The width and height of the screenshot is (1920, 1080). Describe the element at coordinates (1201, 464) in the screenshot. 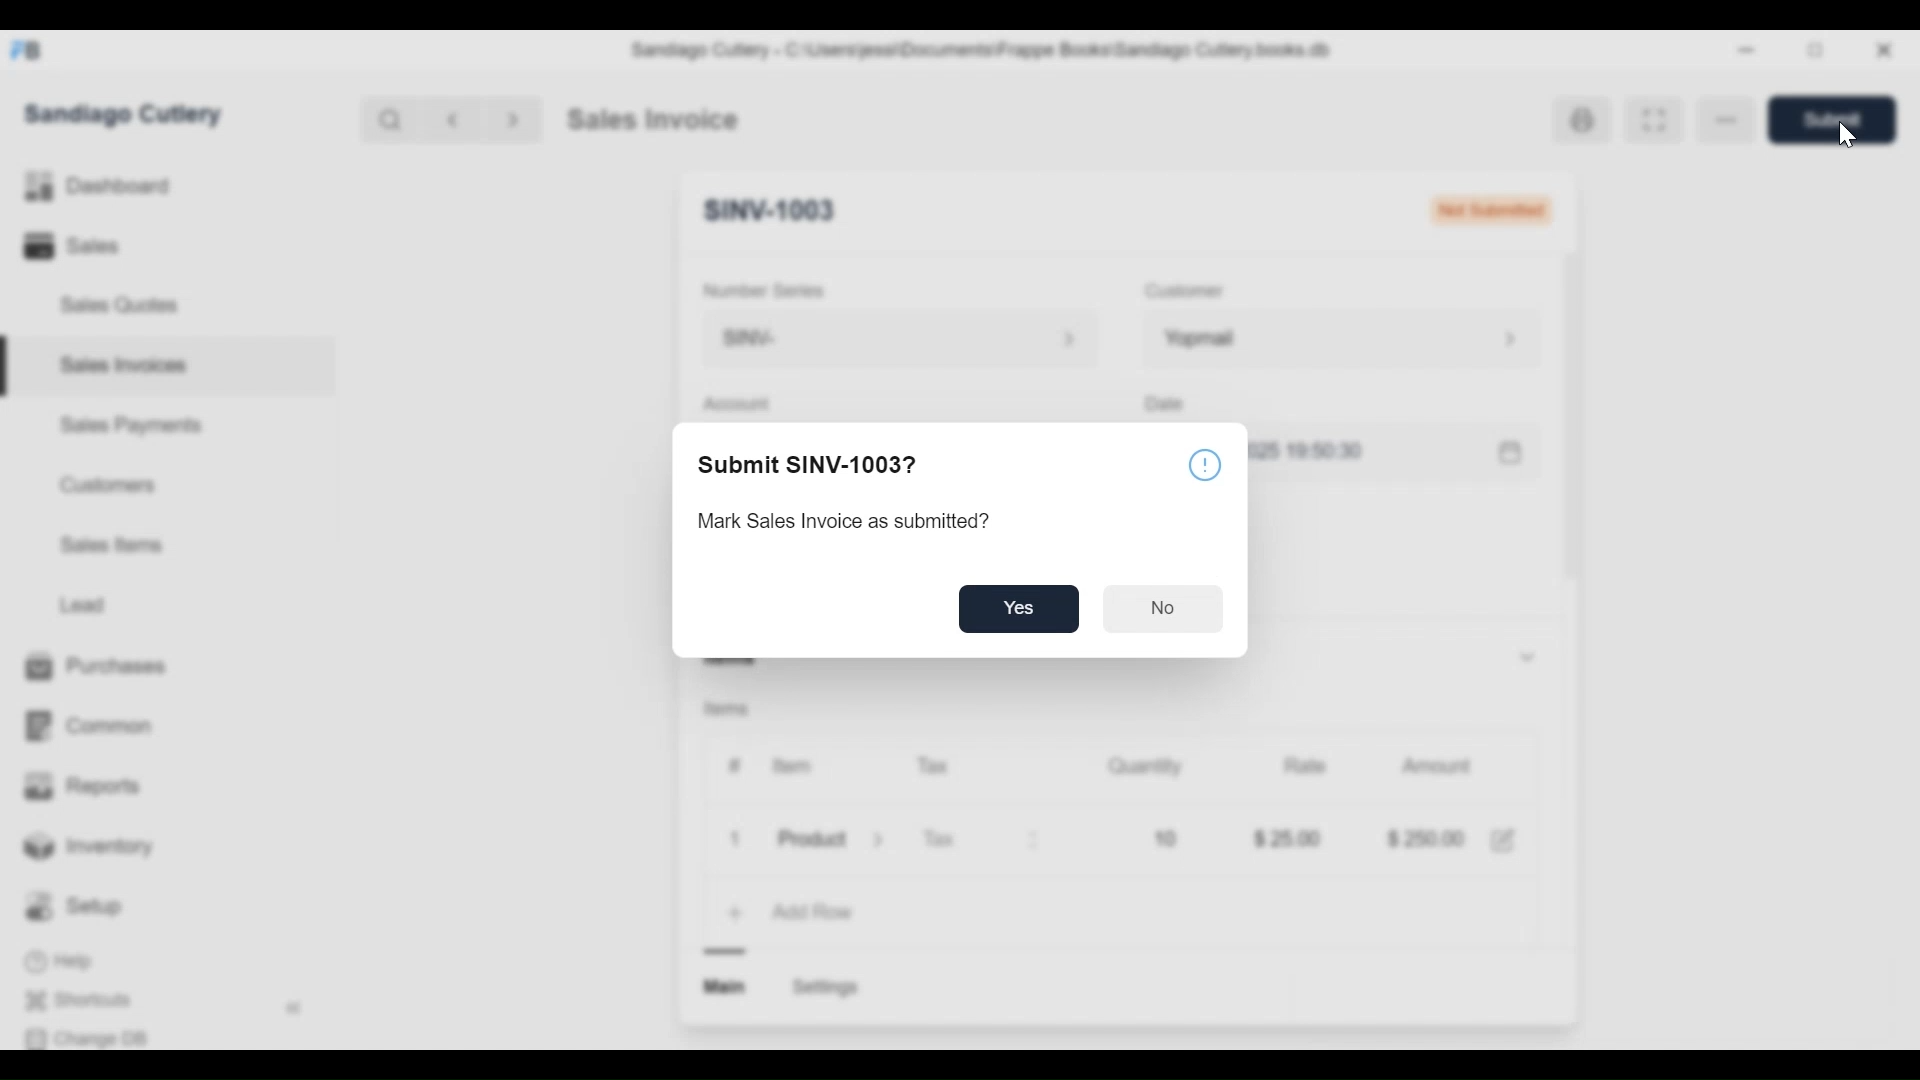

I see `infor` at that location.